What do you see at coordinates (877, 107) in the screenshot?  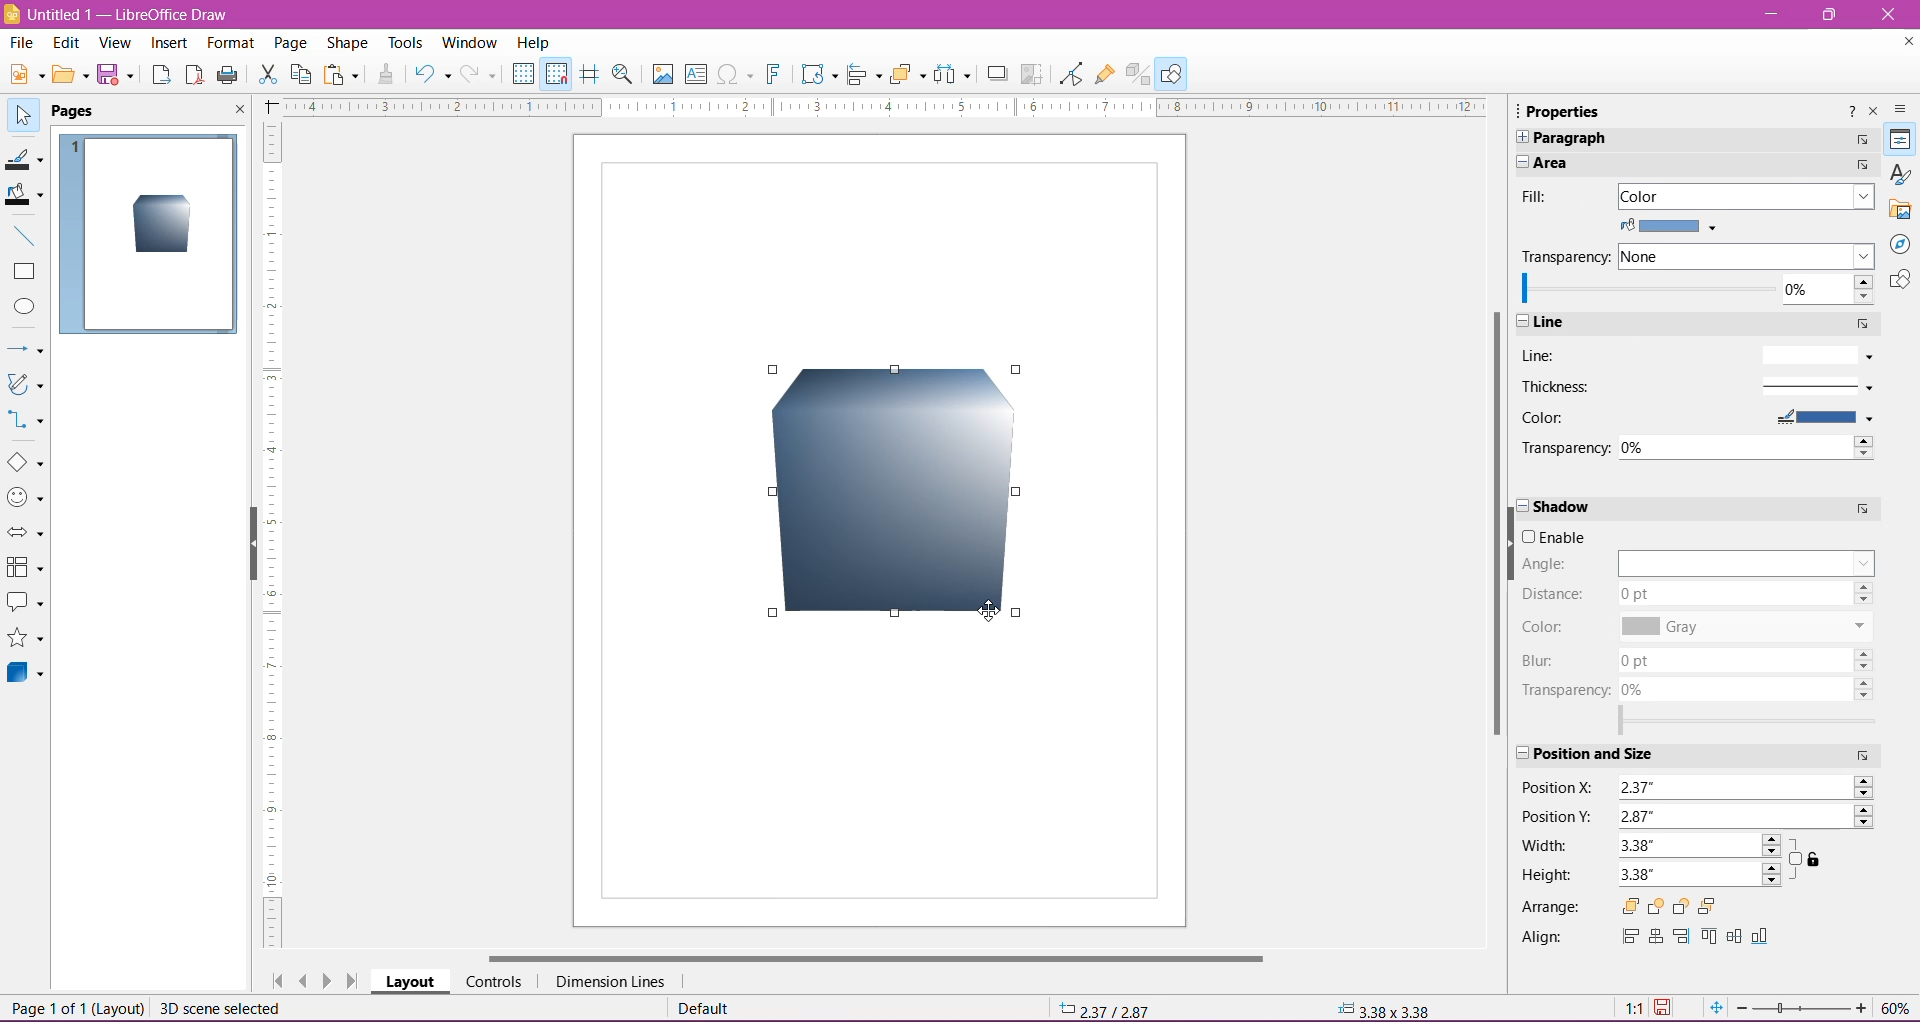 I see `Ruler` at bounding box center [877, 107].